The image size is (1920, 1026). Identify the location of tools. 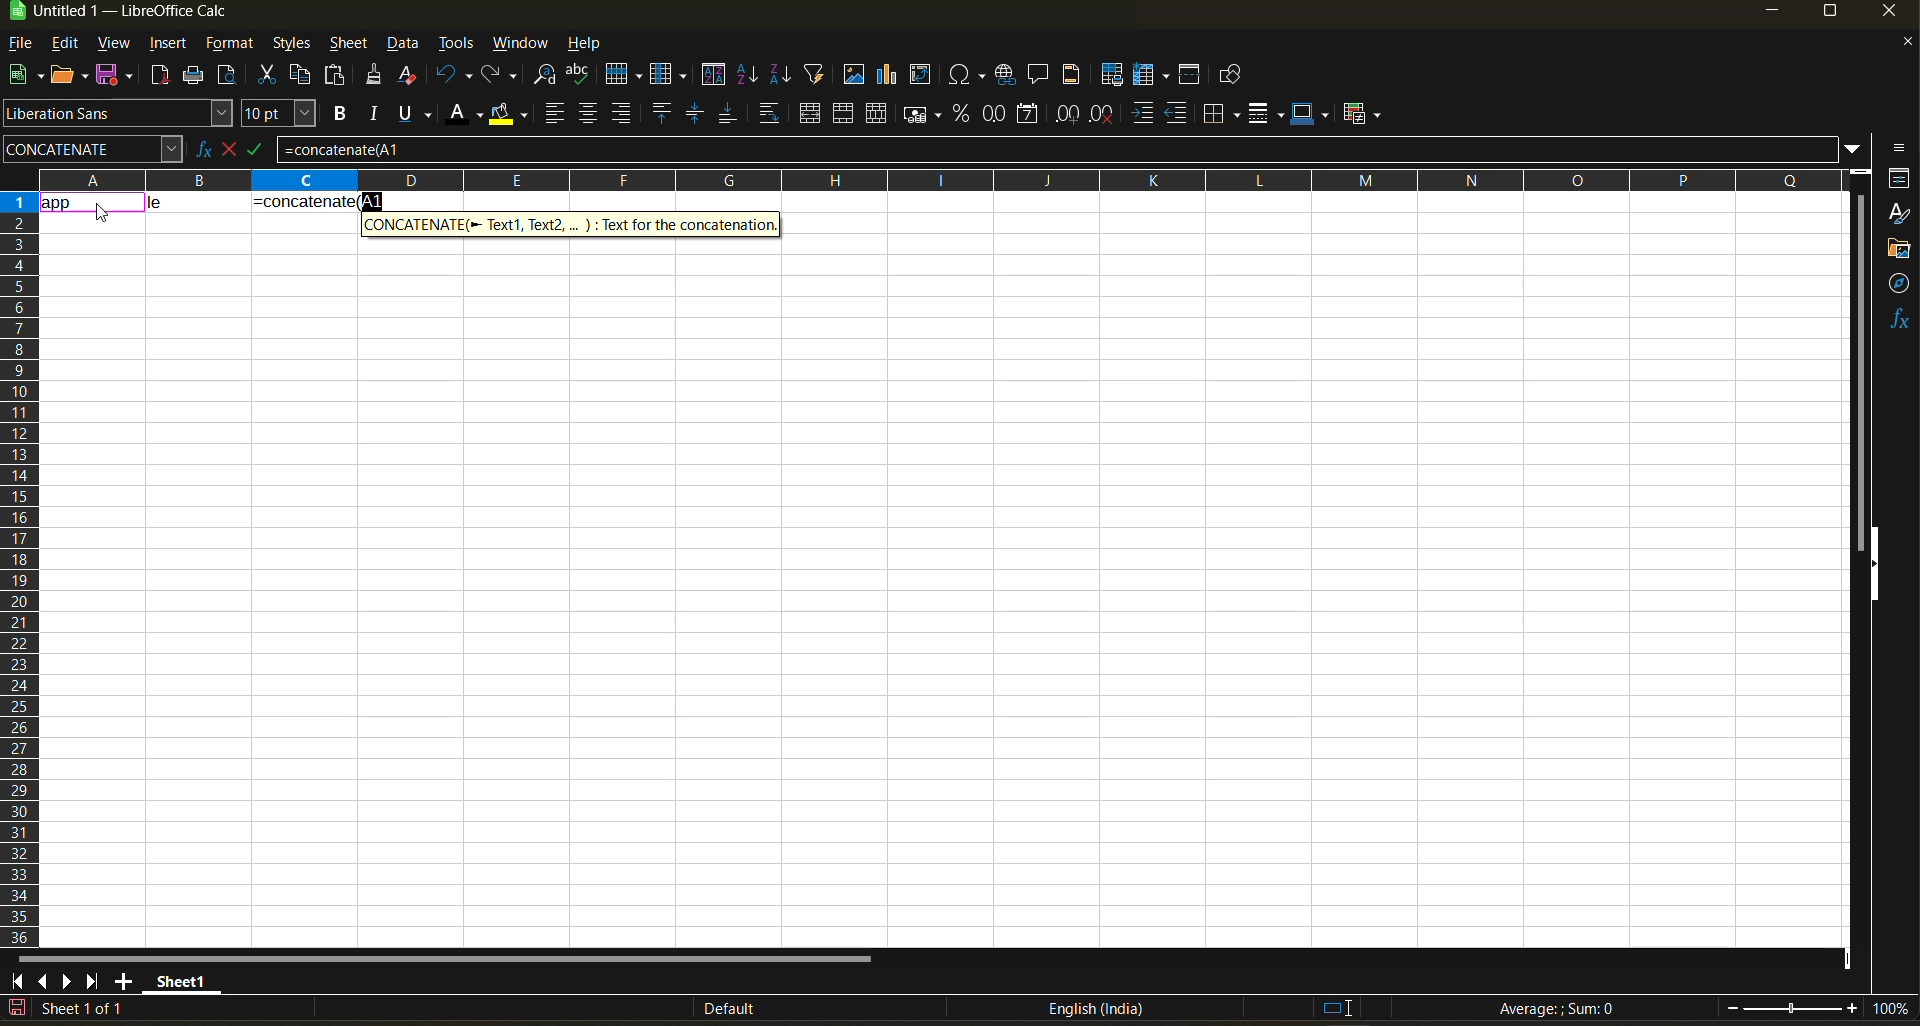
(456, 46).